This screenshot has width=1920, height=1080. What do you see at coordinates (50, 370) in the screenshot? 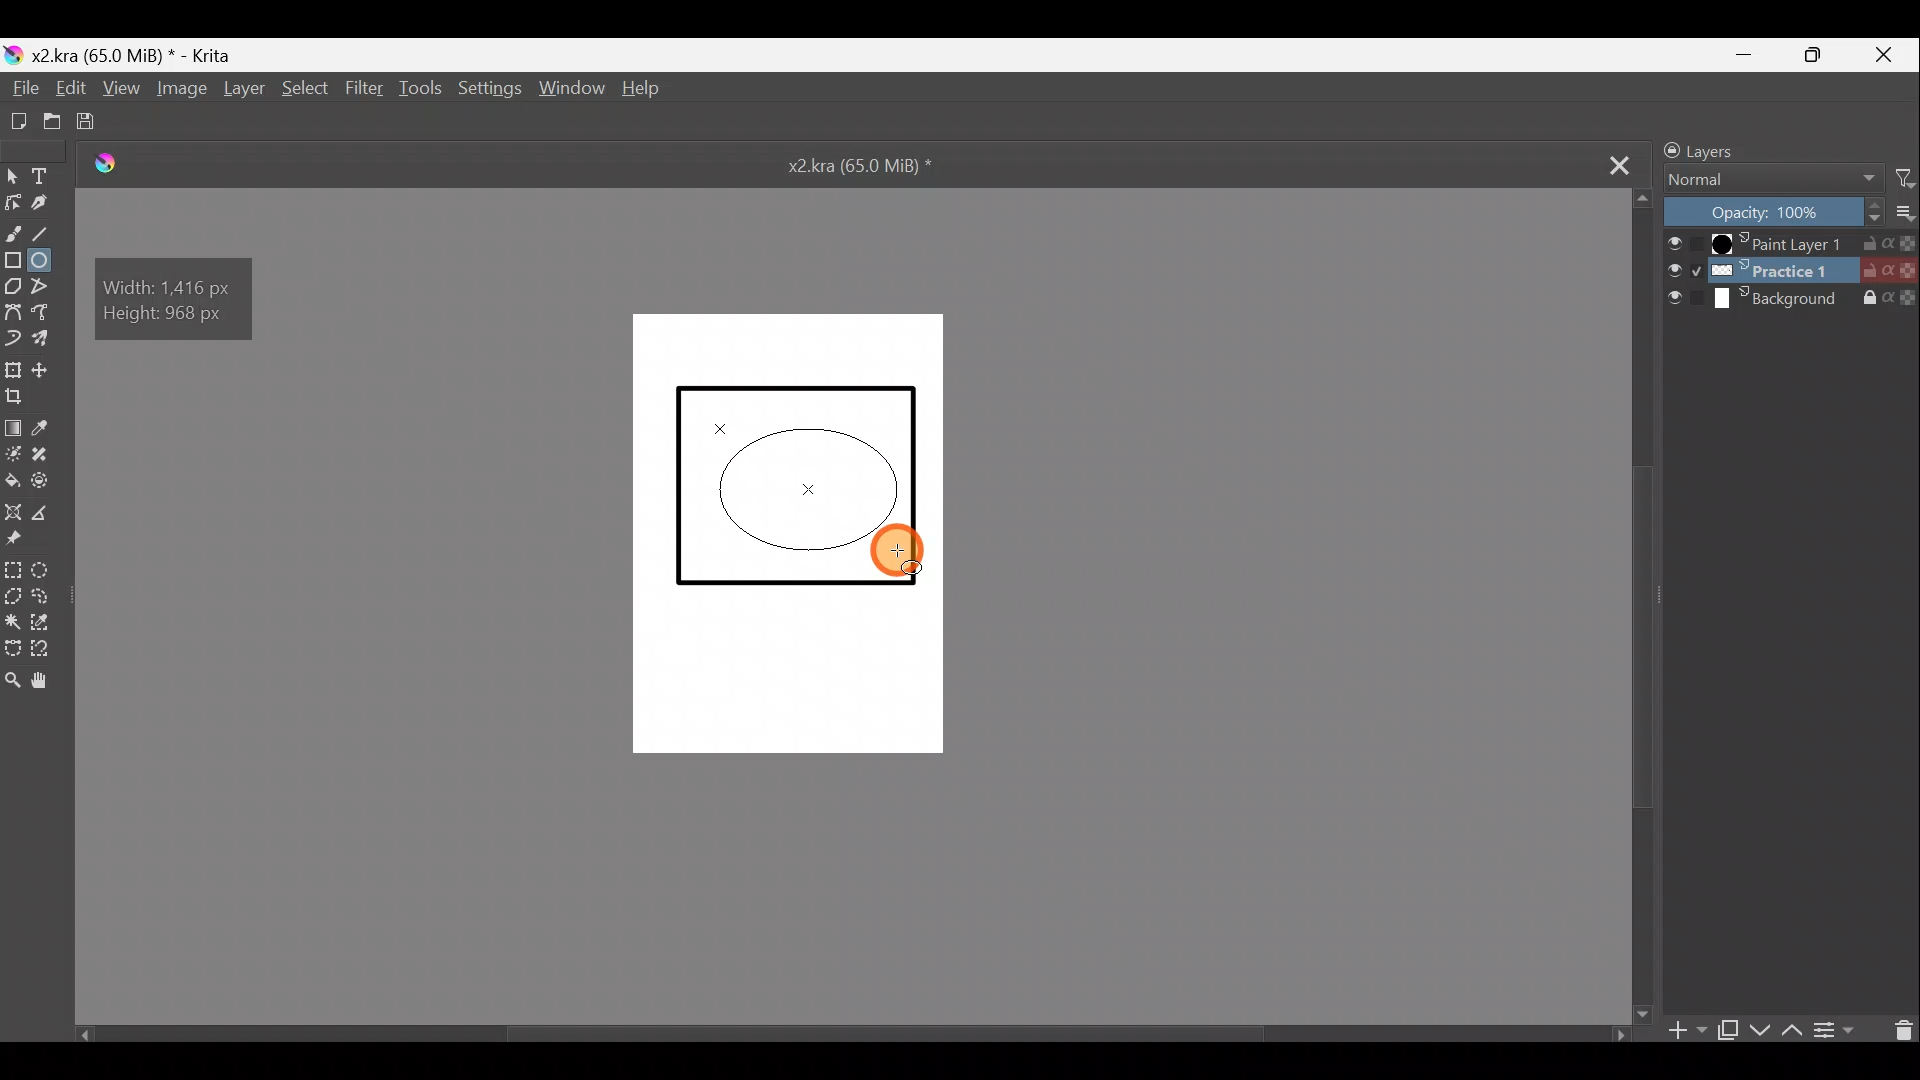
I see `Move layer` at bounding box center [50, 370].